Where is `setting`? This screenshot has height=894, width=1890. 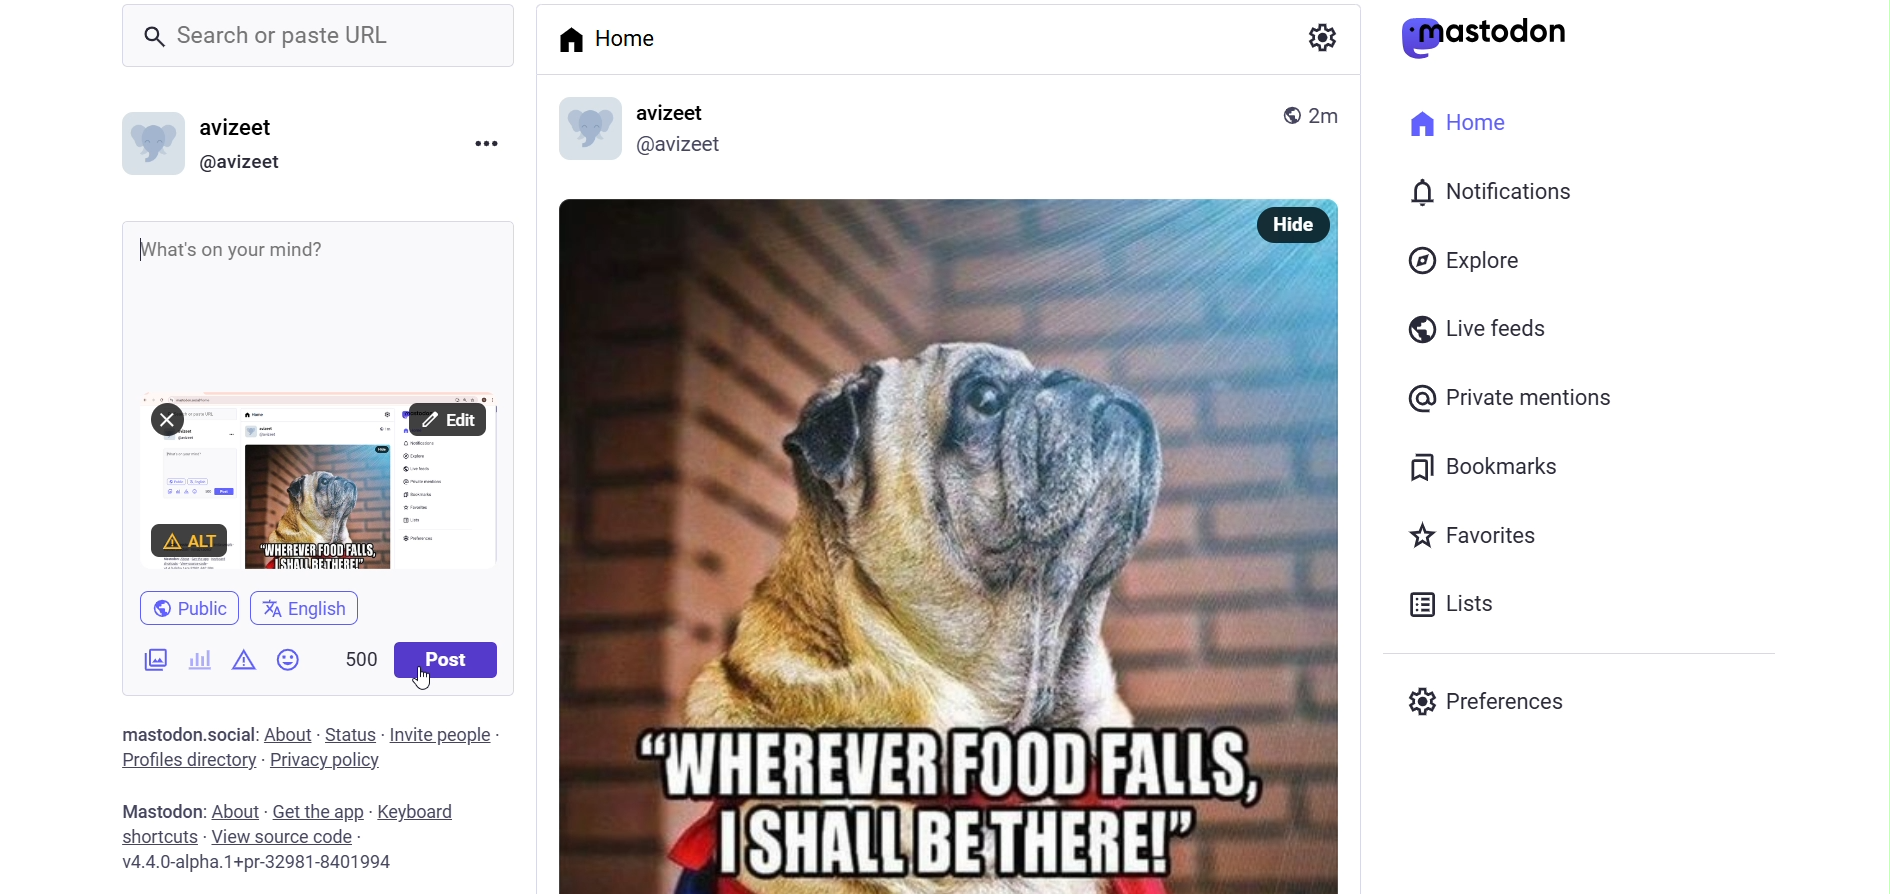
setting is located at coordinates (1316, 38).